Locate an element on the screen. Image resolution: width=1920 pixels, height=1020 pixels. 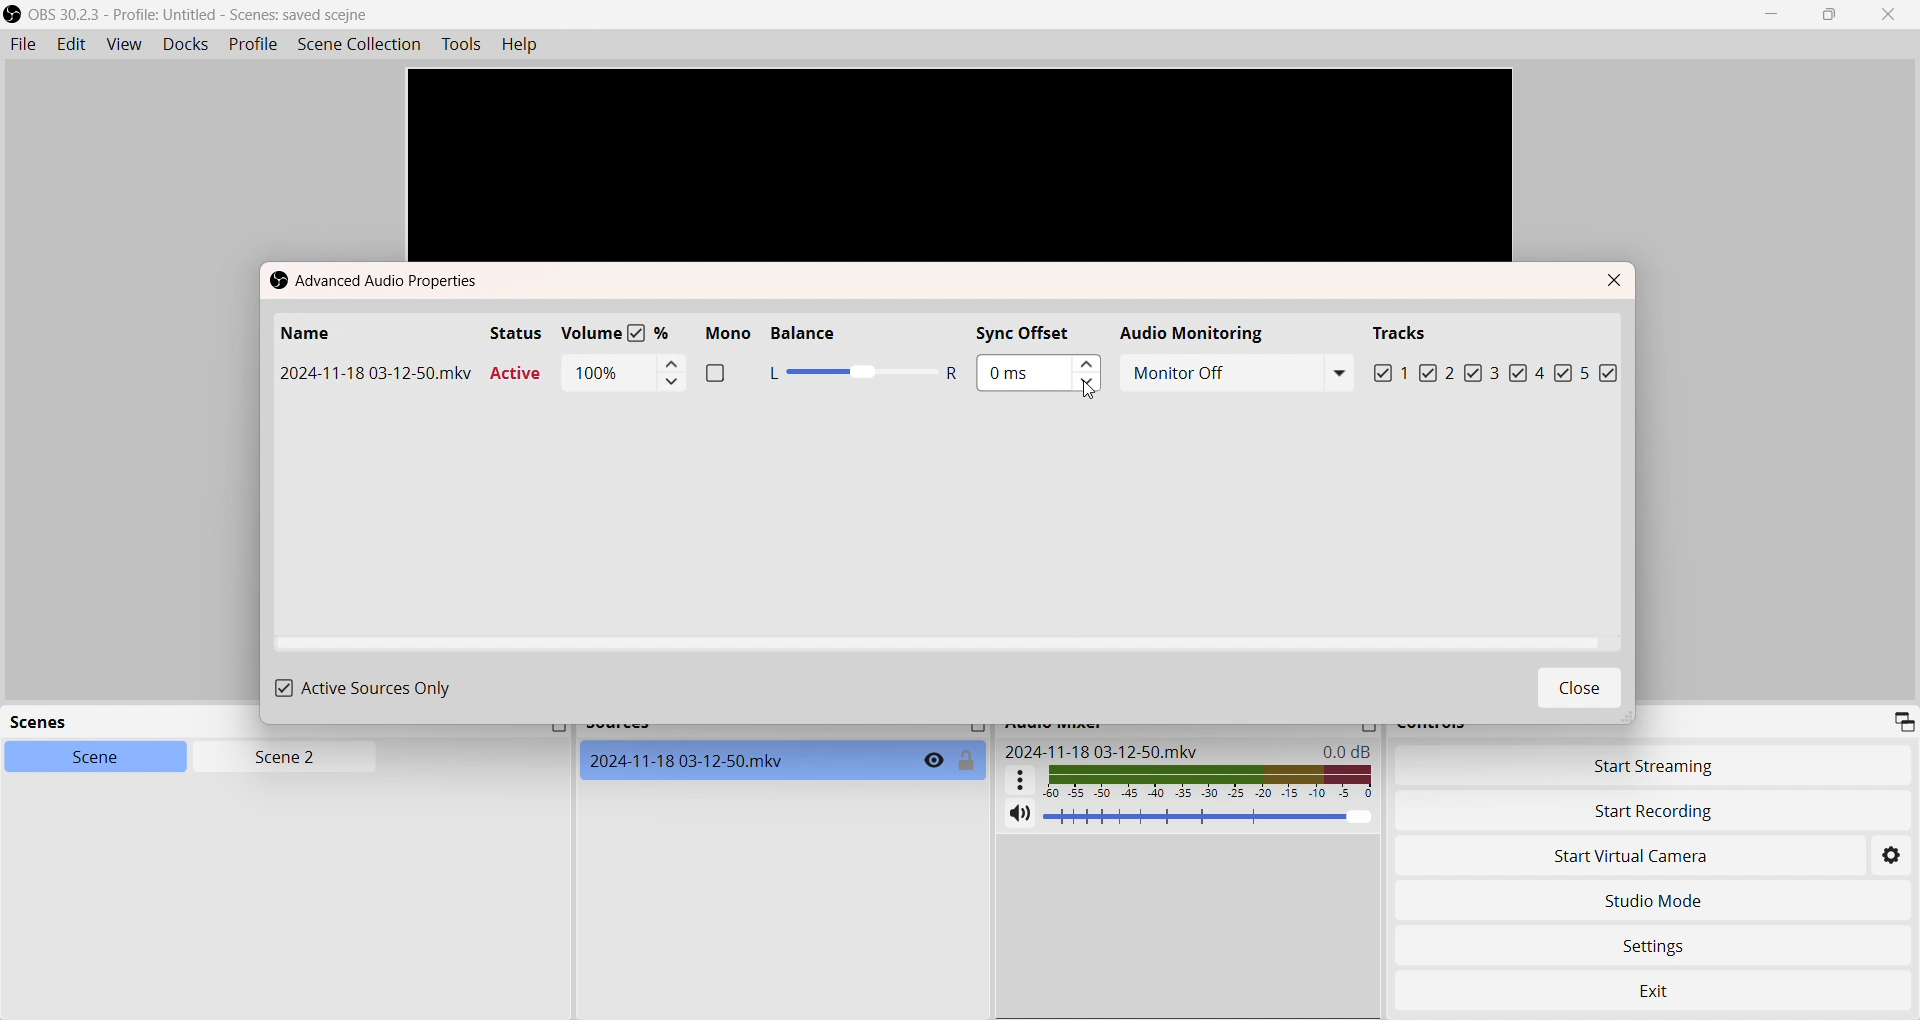
Sync Offset is located at coordinates (1038, 332).